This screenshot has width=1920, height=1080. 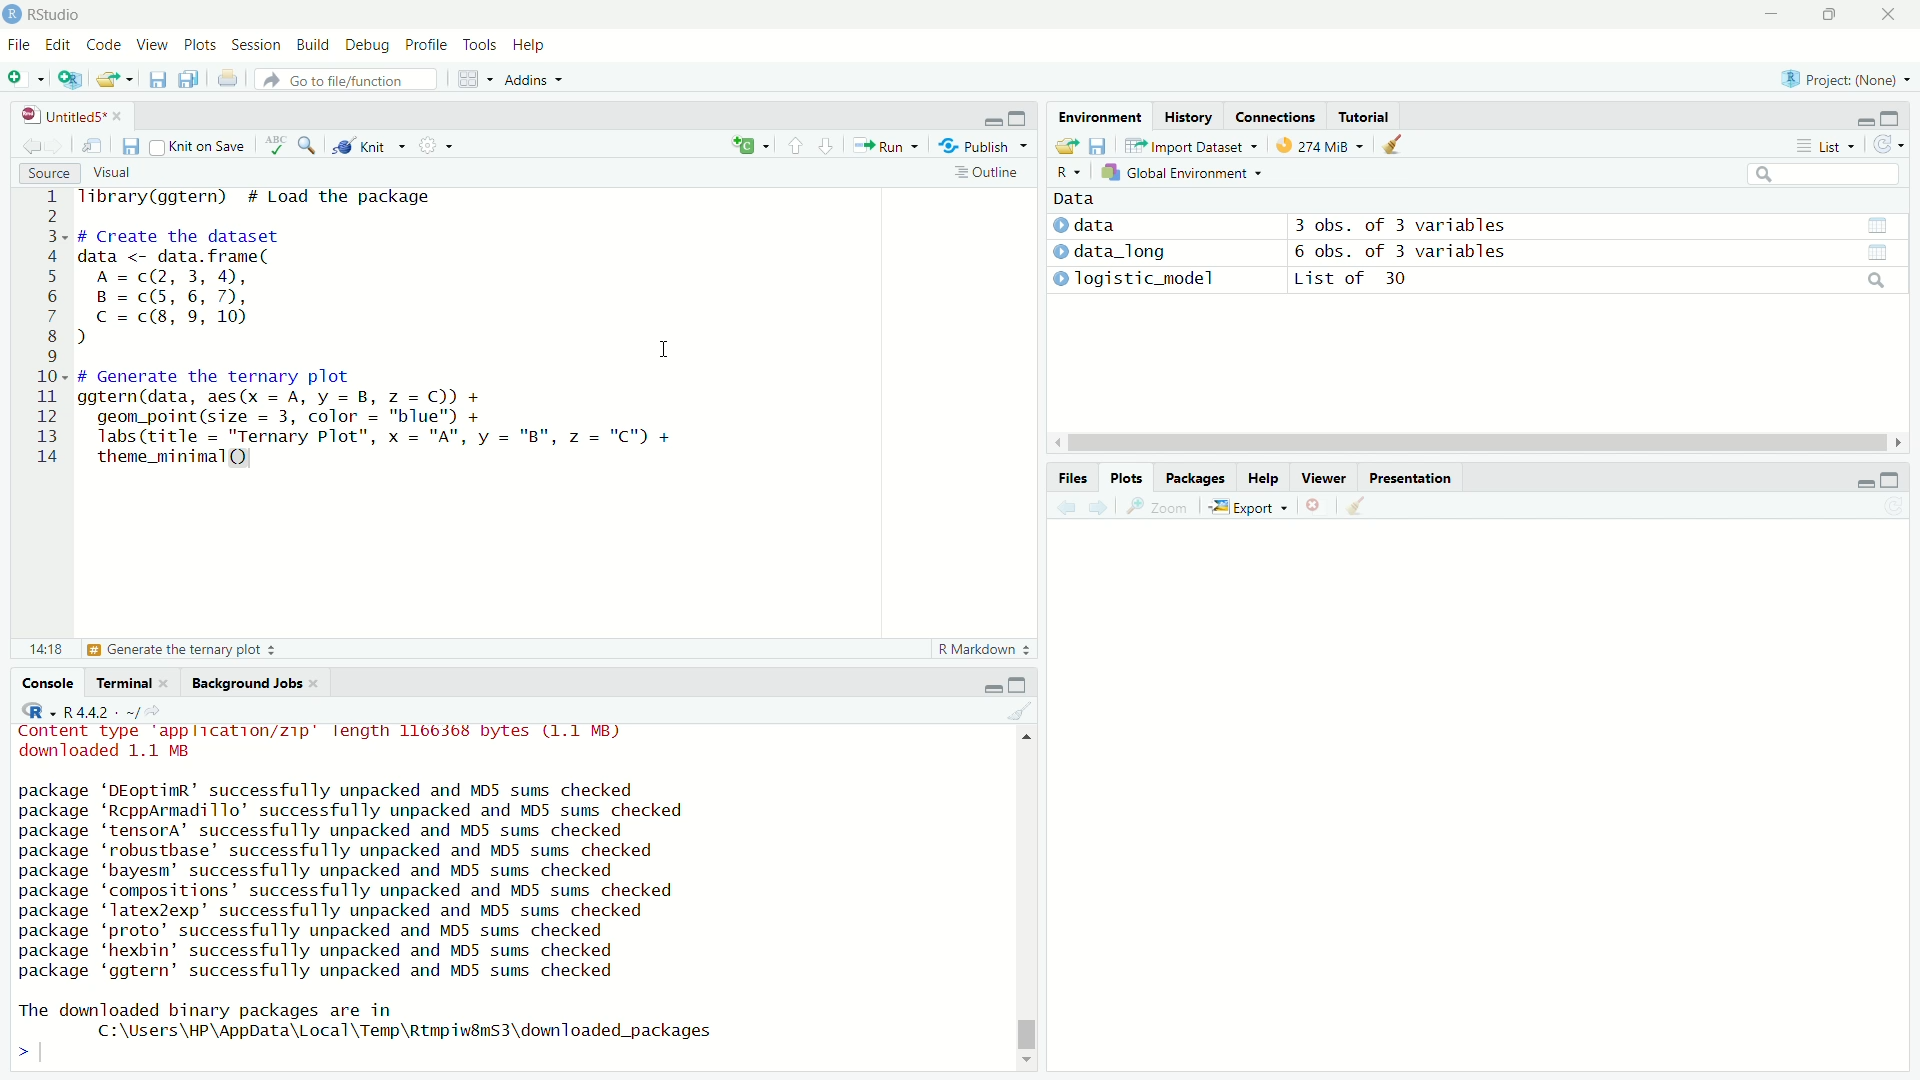 I want to click on back, so click(x=1067, y=508).